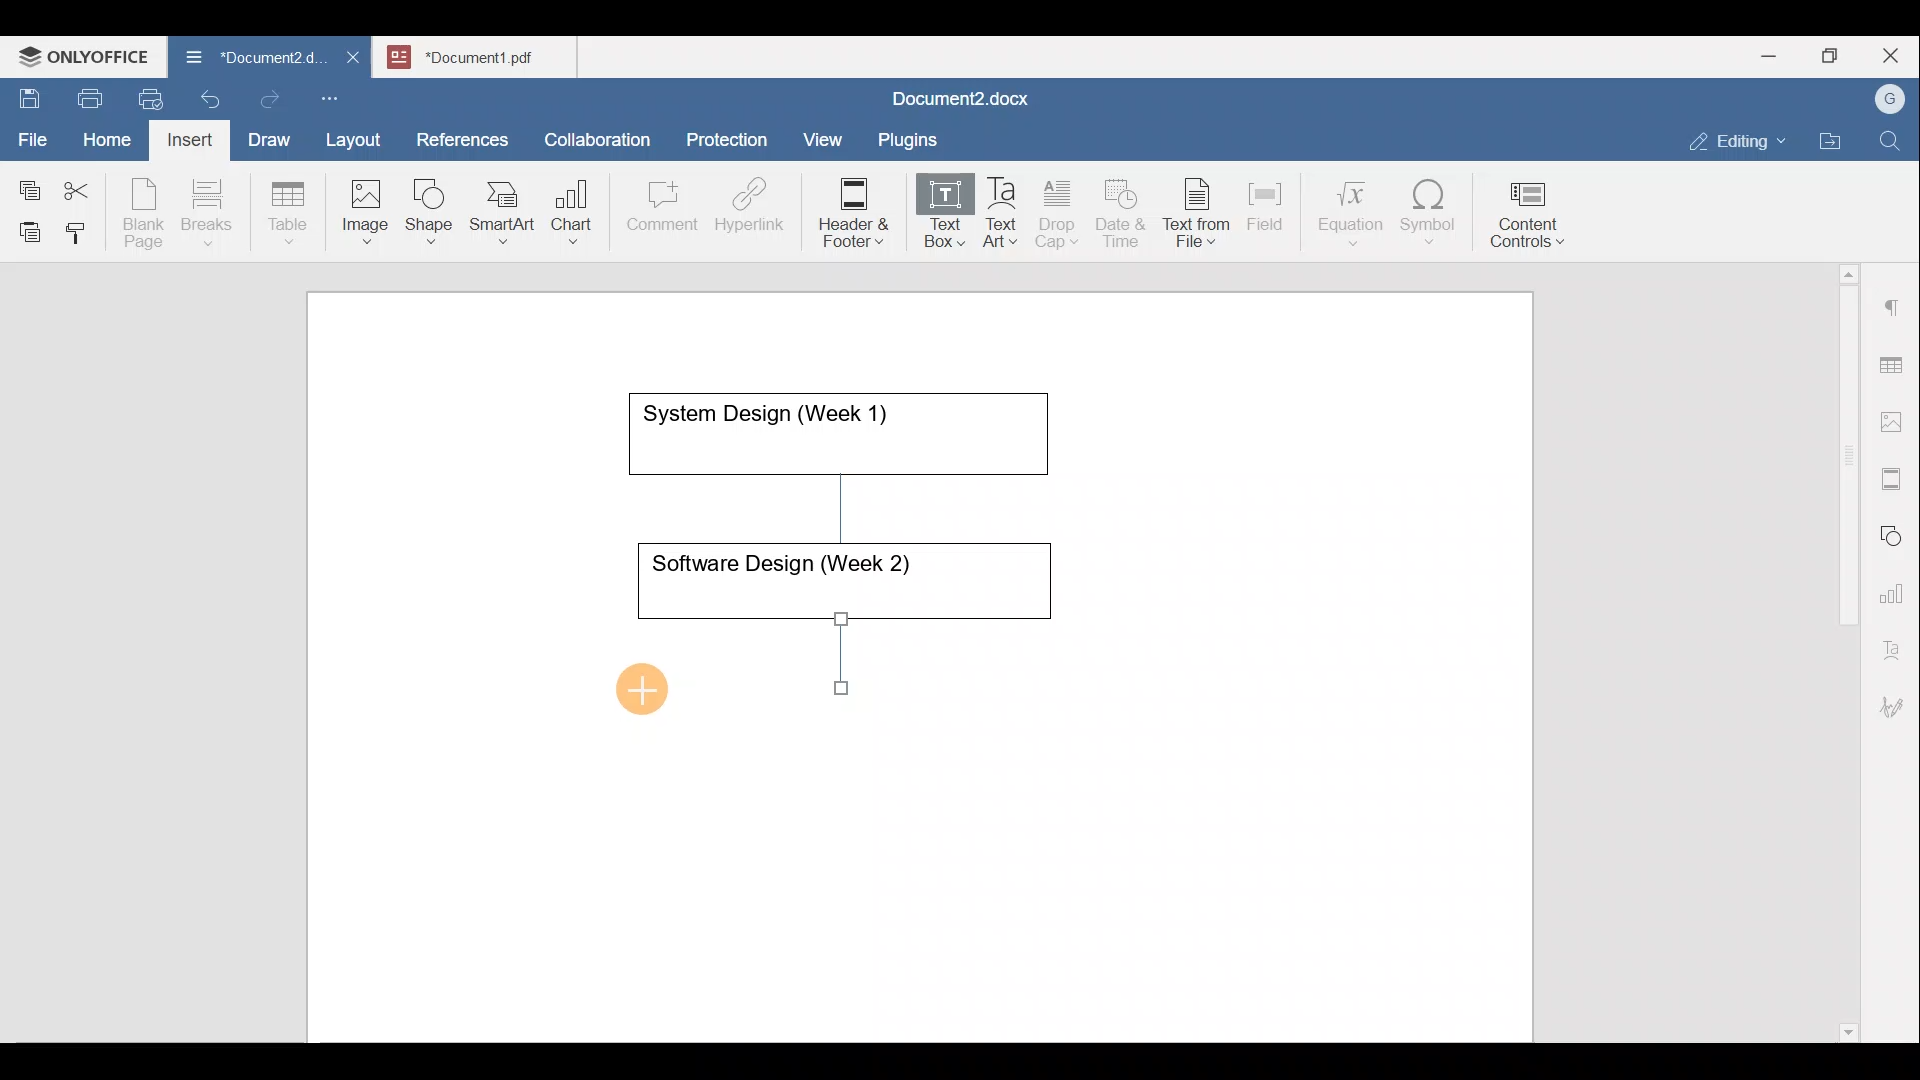 The width and height of the screenshot is (1920, 1080). I want to click on Comment, so click(656, 211).